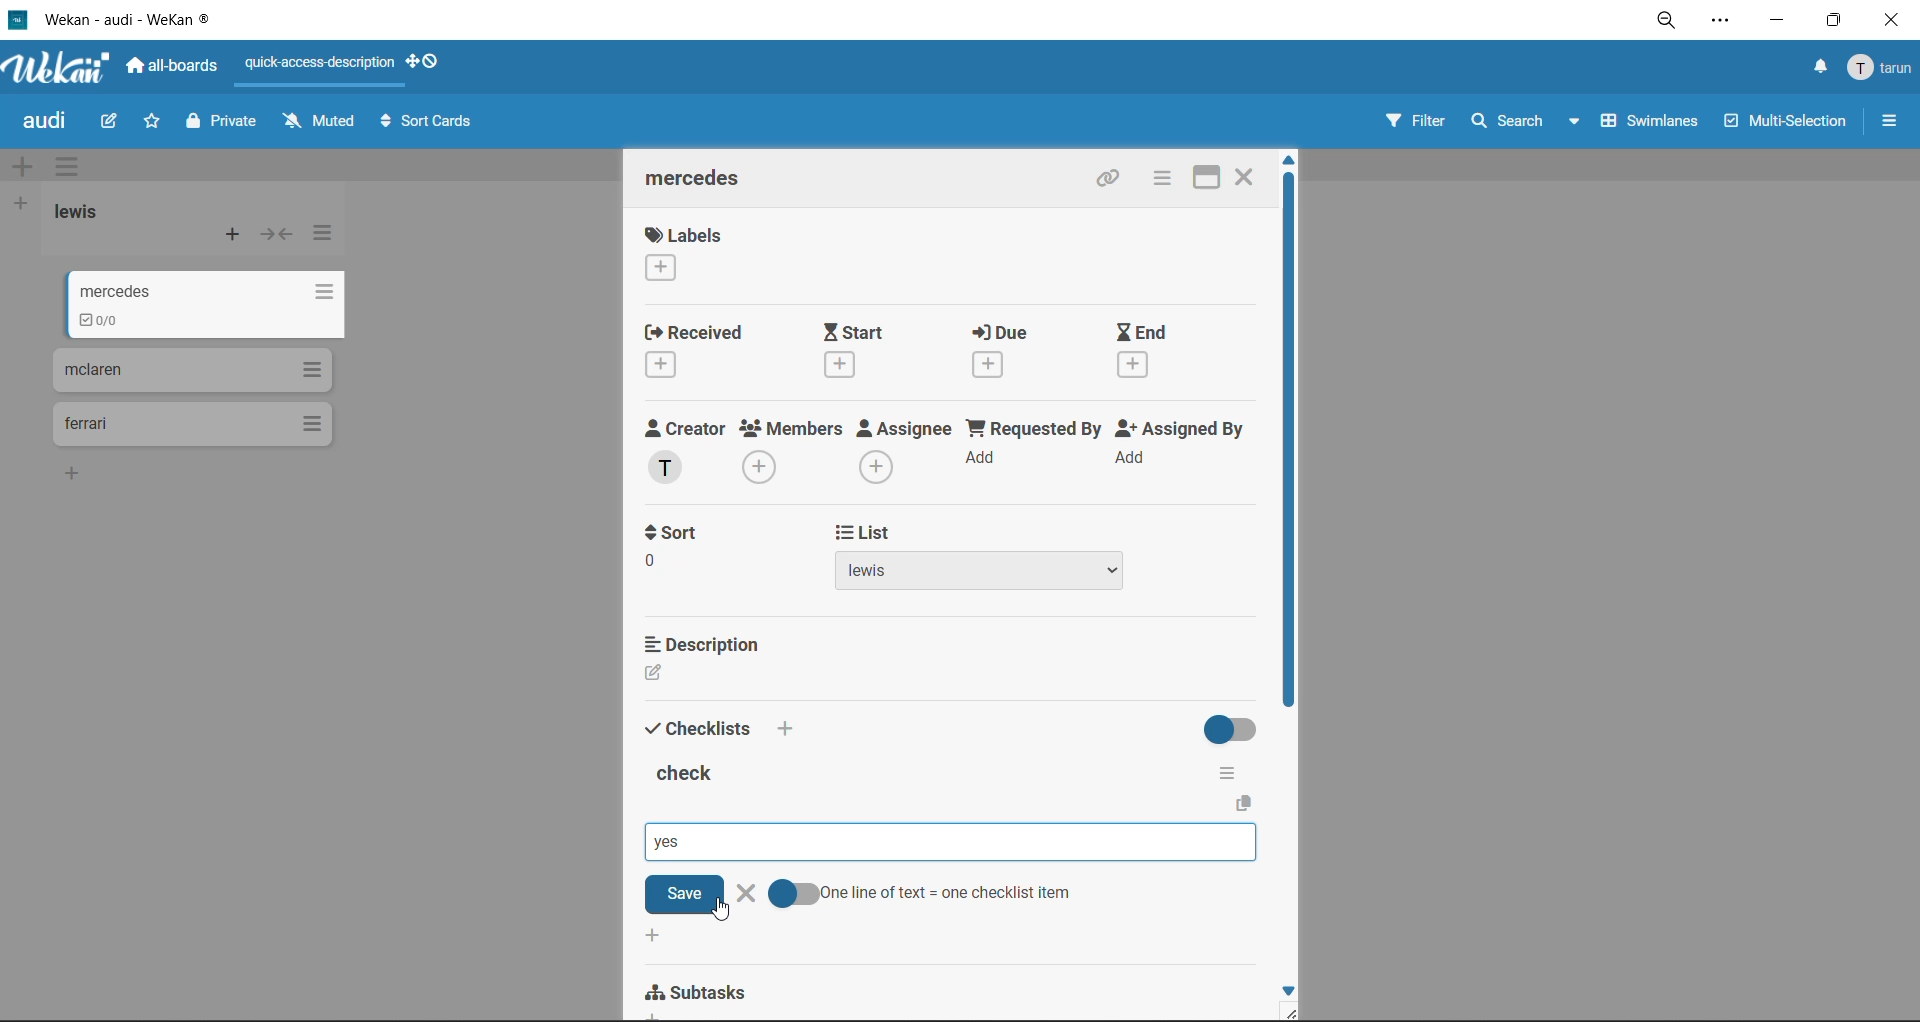 The image size is (1920, 1022). I want to click on checklist title, so click(689, 776).